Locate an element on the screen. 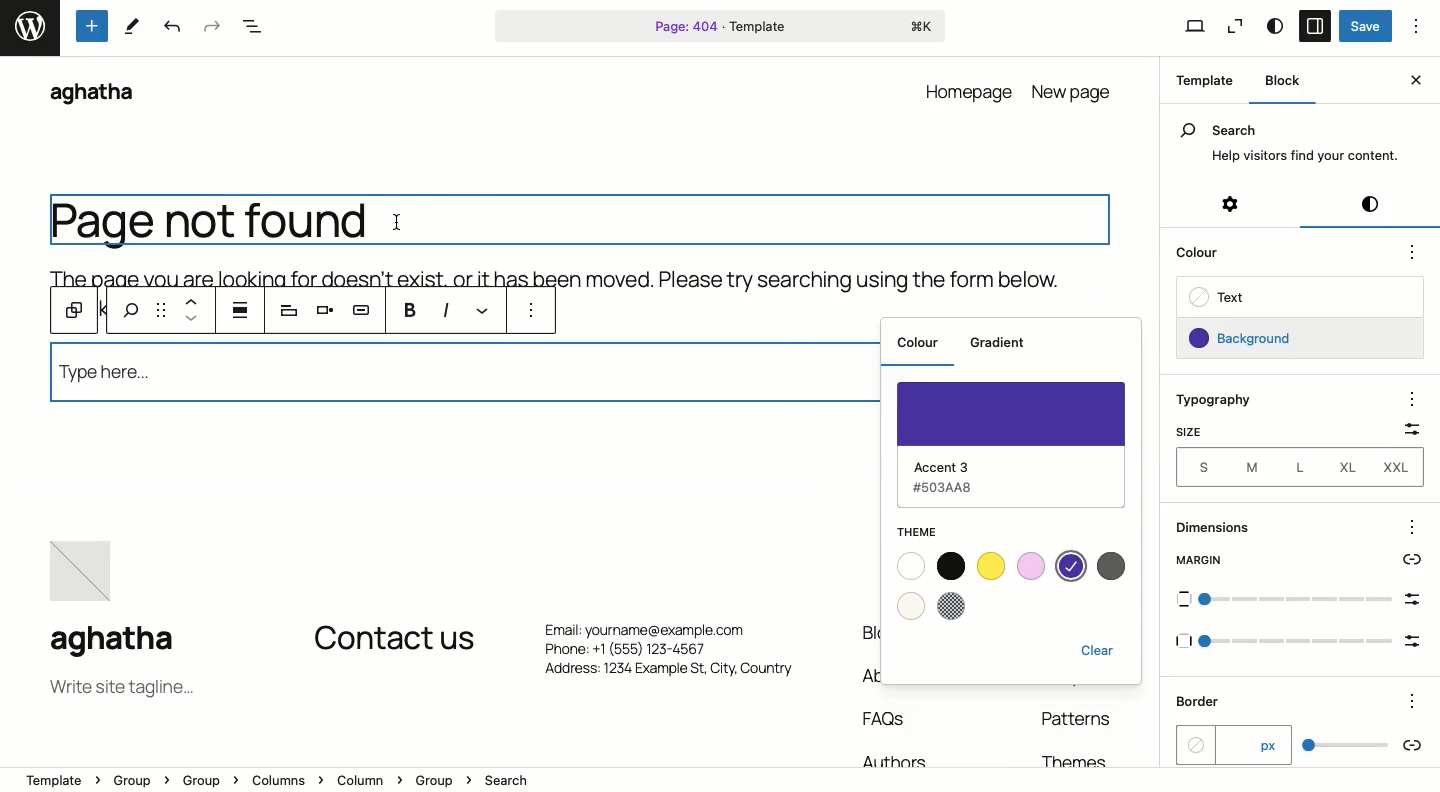 This screenshot has height=792, width=1440. Italics is located at coordinates (448, 310).